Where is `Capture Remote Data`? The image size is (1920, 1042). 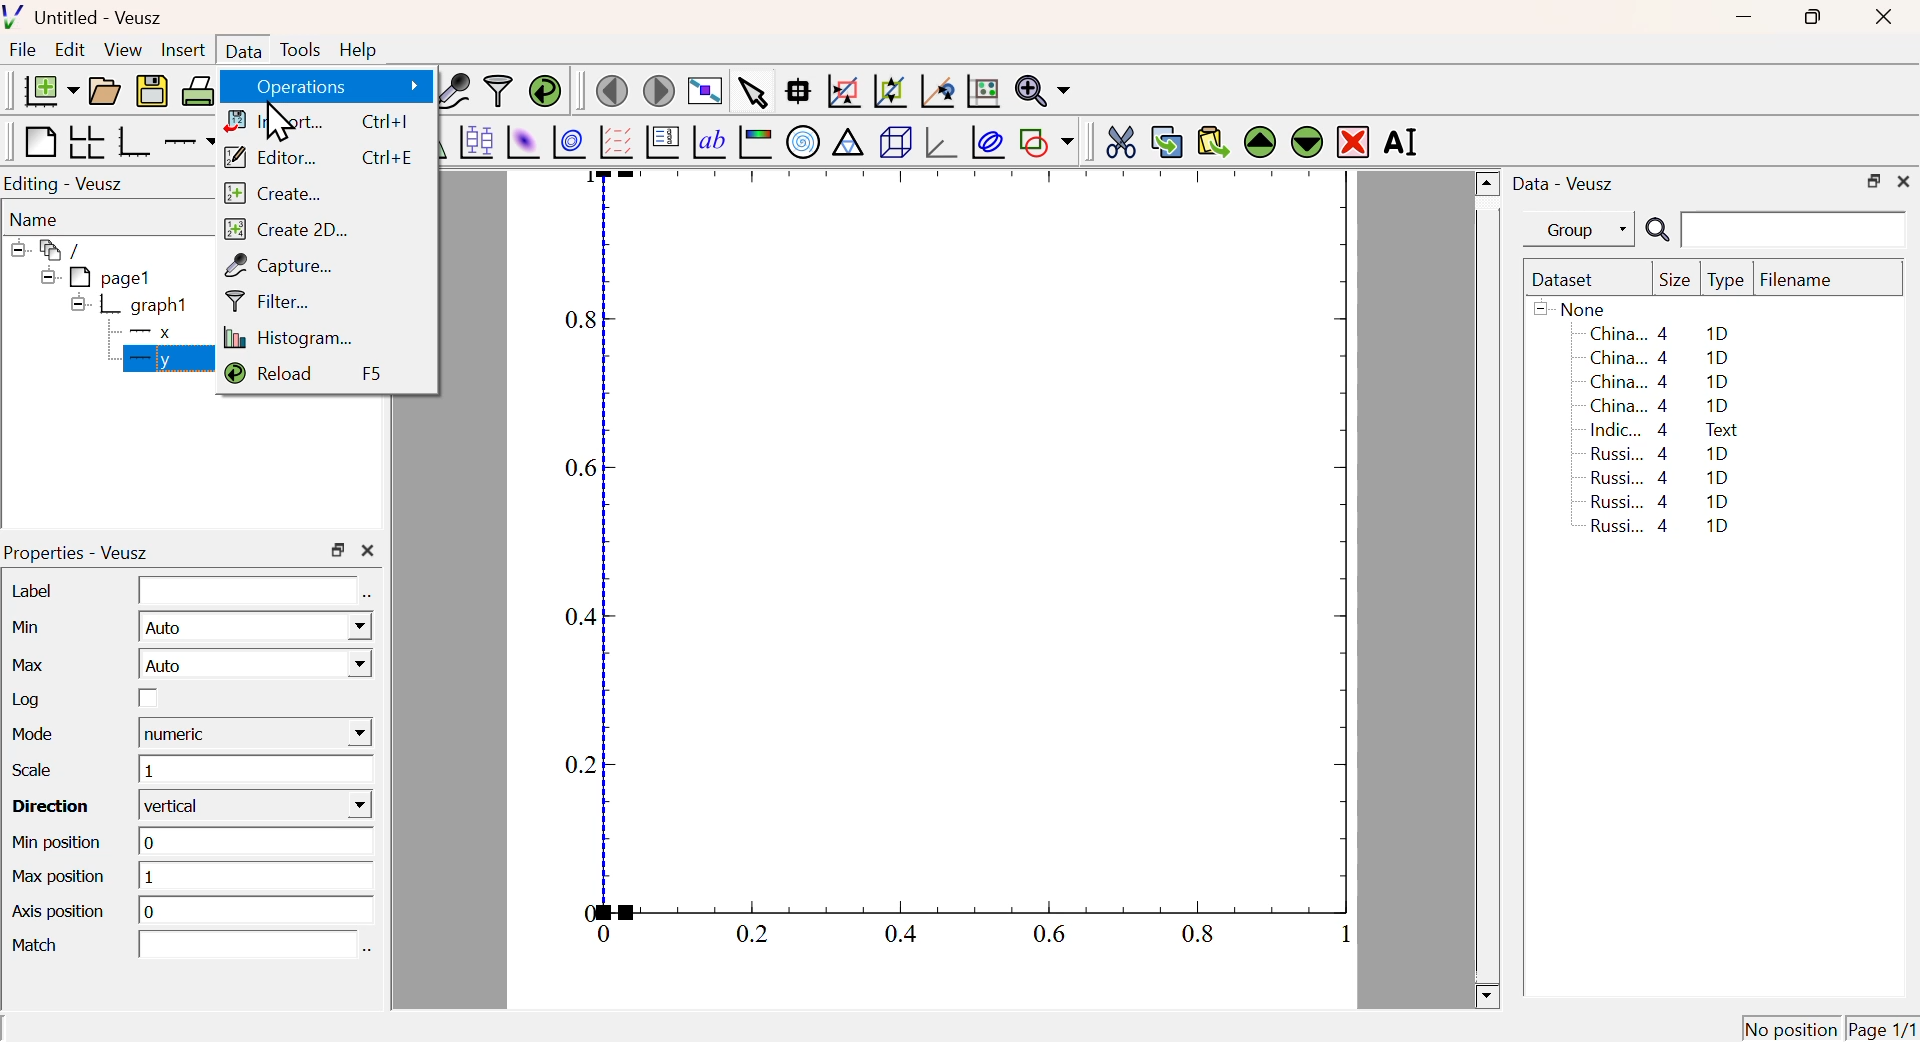 Capture Remote Data is located at coordinates (454, 89).